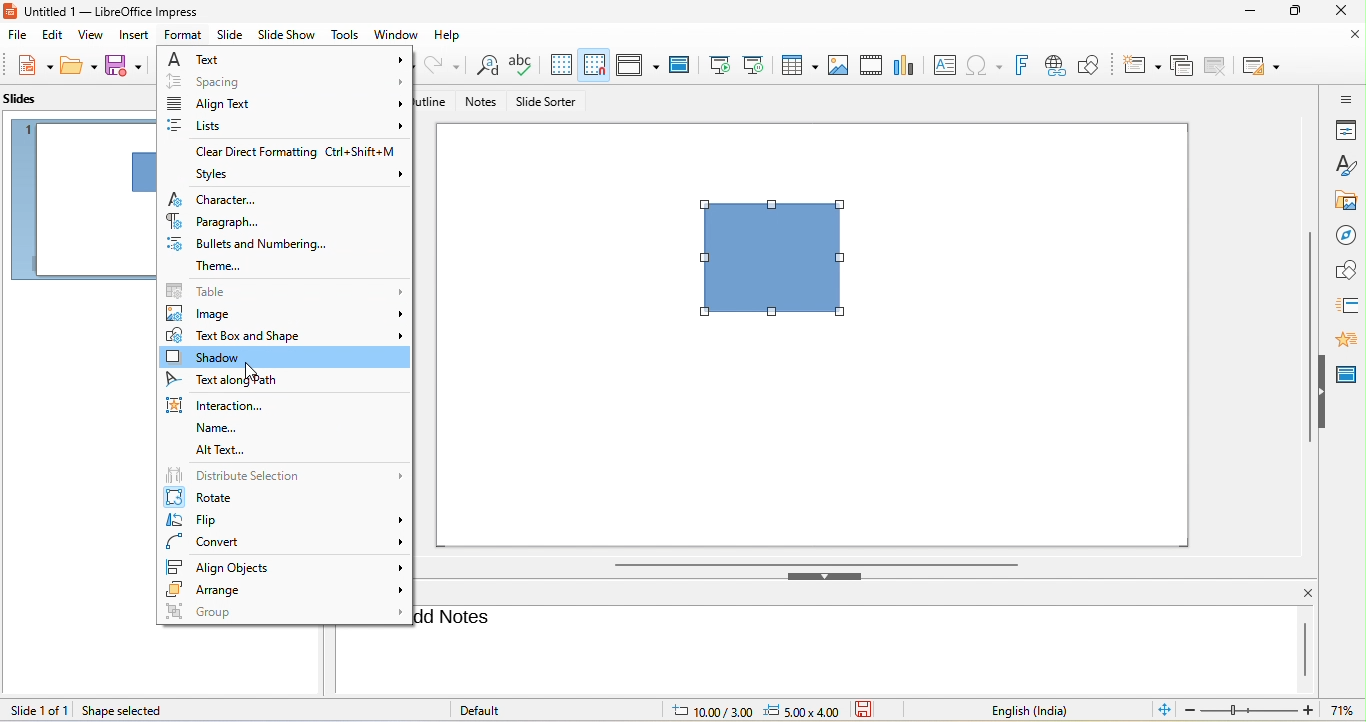 The image size is (1366, 722). What do you see at coordinates (800, 65) in the screenshot?
I see `table` at bounding box center [800, 65].